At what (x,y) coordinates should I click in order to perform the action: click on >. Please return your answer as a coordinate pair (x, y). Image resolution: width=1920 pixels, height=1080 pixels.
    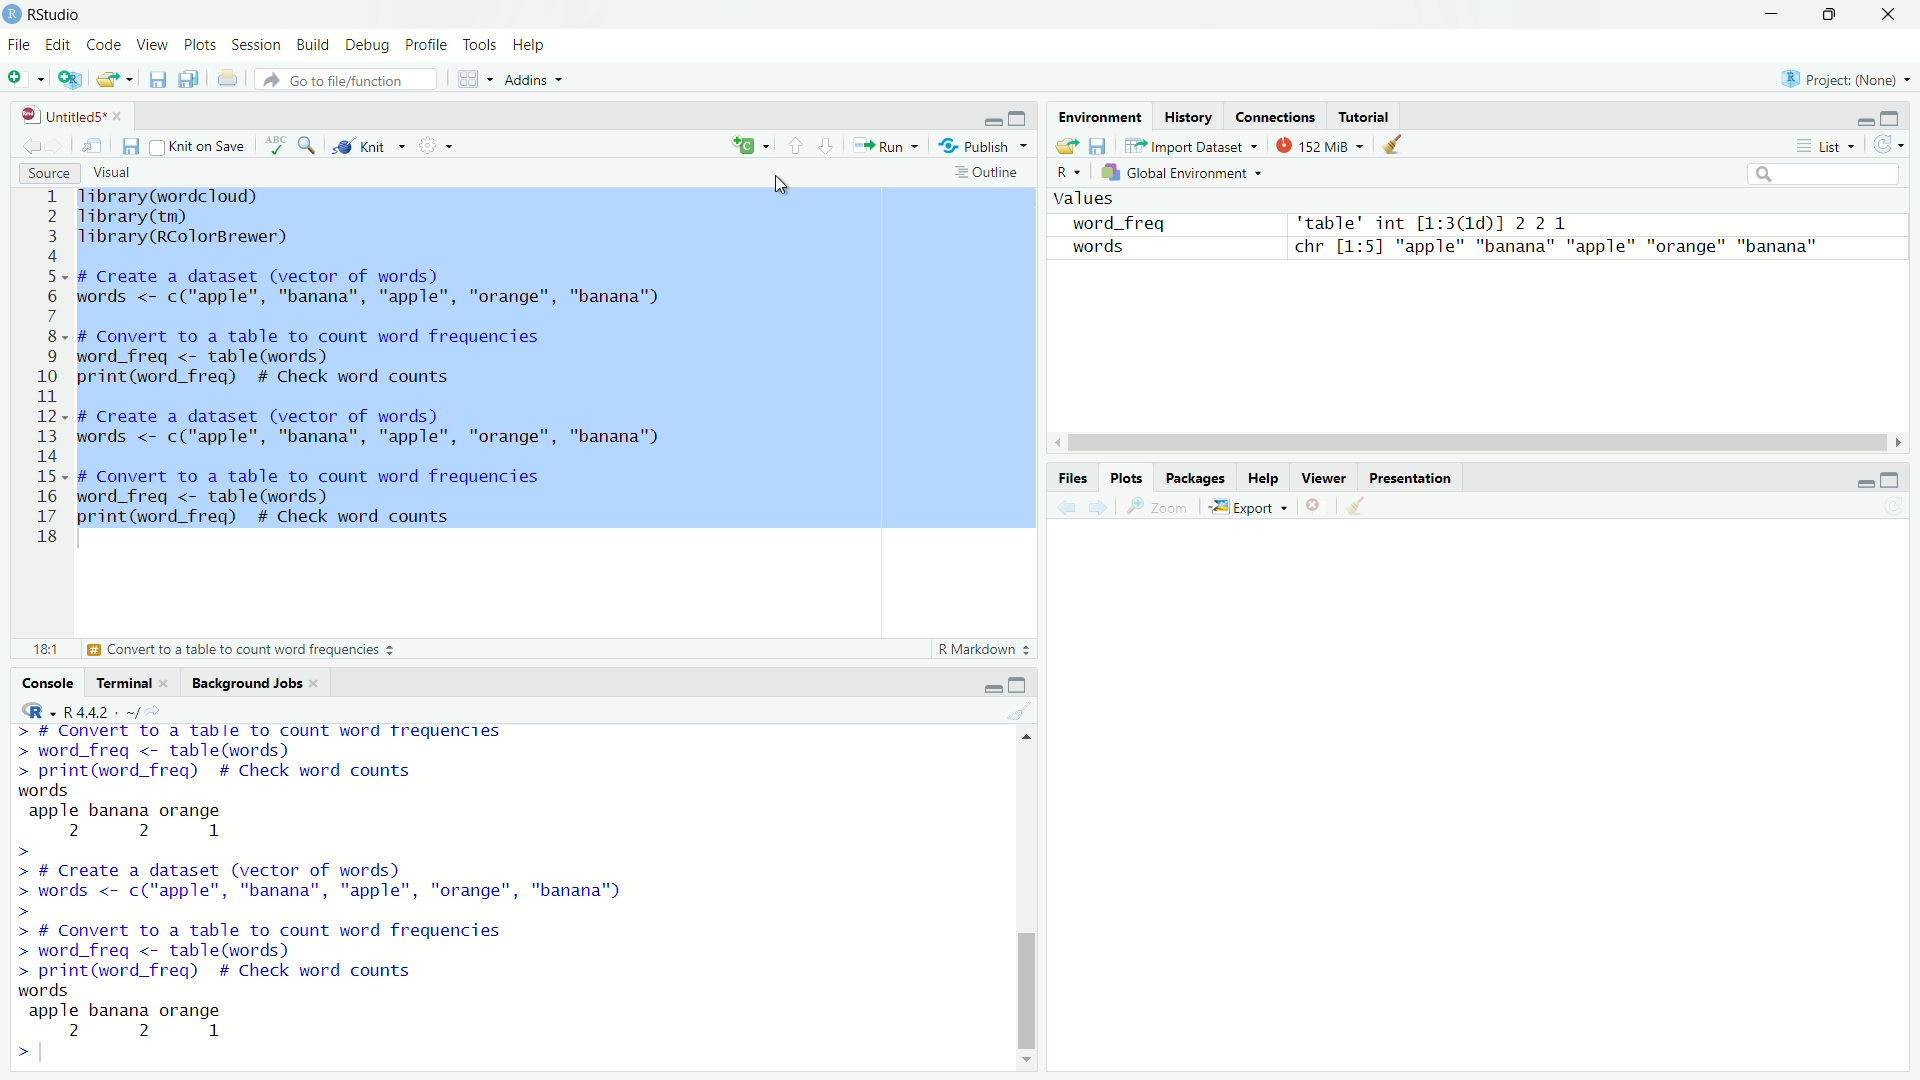
    Looking at the image, I should click on (29, 1052).